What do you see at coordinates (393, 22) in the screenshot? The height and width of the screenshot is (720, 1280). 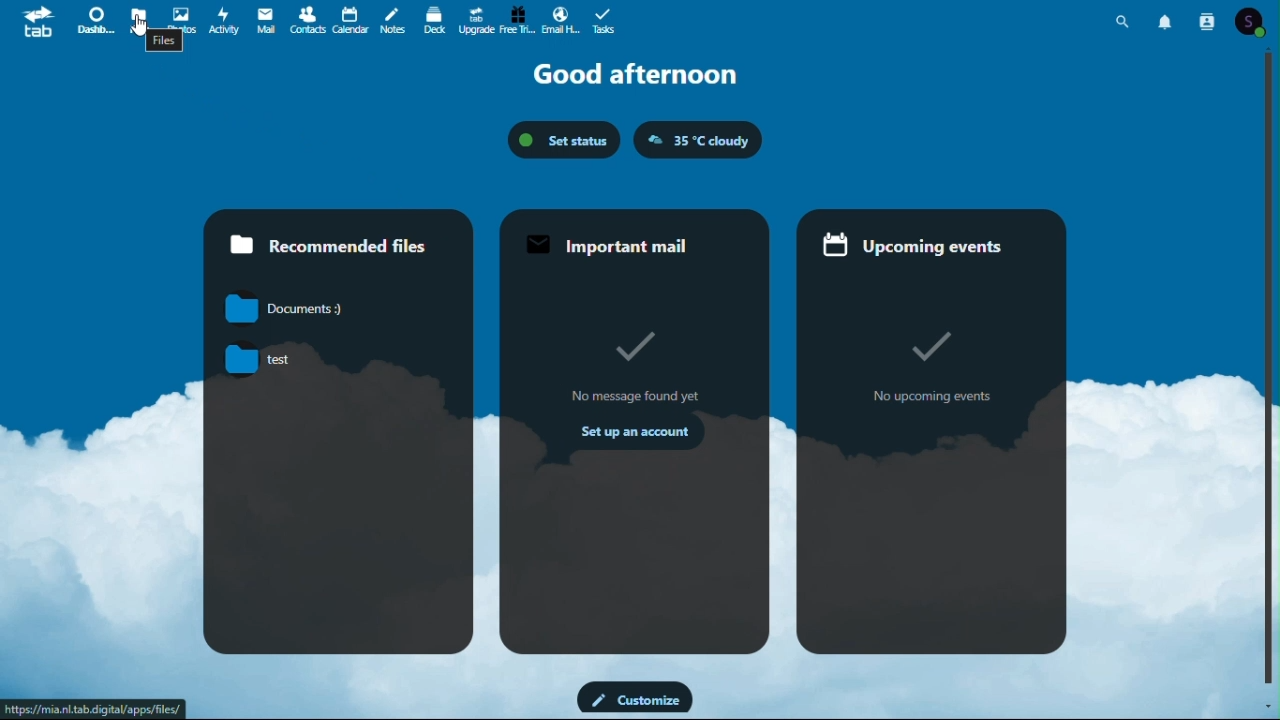 I see `notes` at bounding box center [393, 22].